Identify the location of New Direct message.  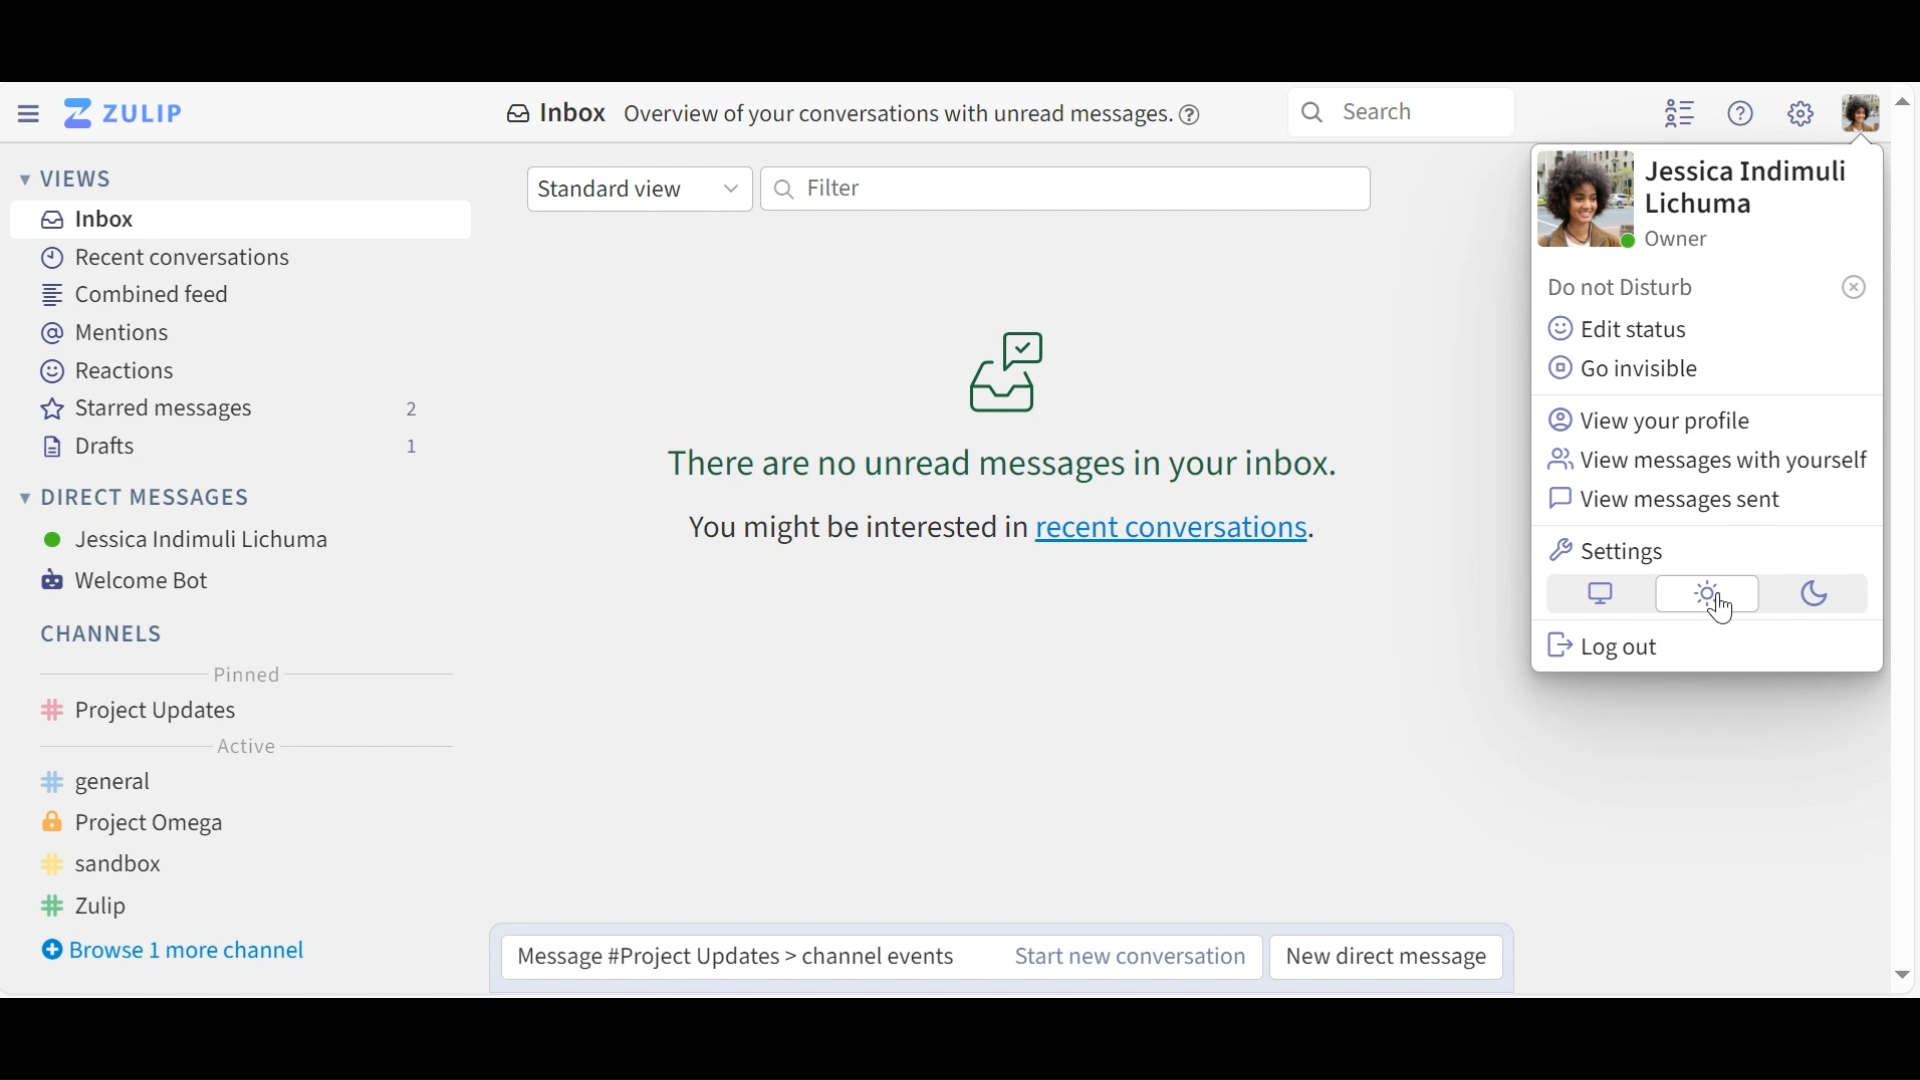
(1385, 958).